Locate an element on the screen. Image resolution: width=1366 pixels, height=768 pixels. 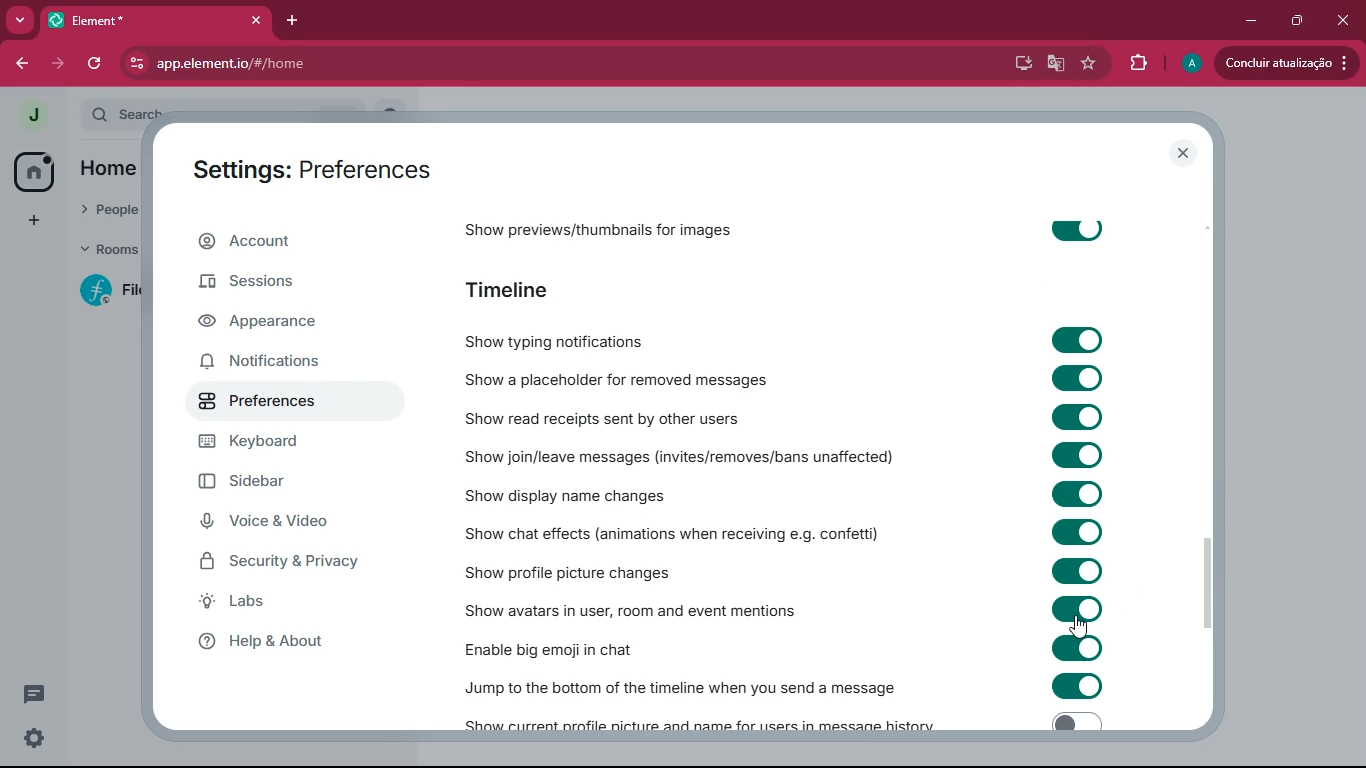
toggle on  is located at coordinates (1077, 533).